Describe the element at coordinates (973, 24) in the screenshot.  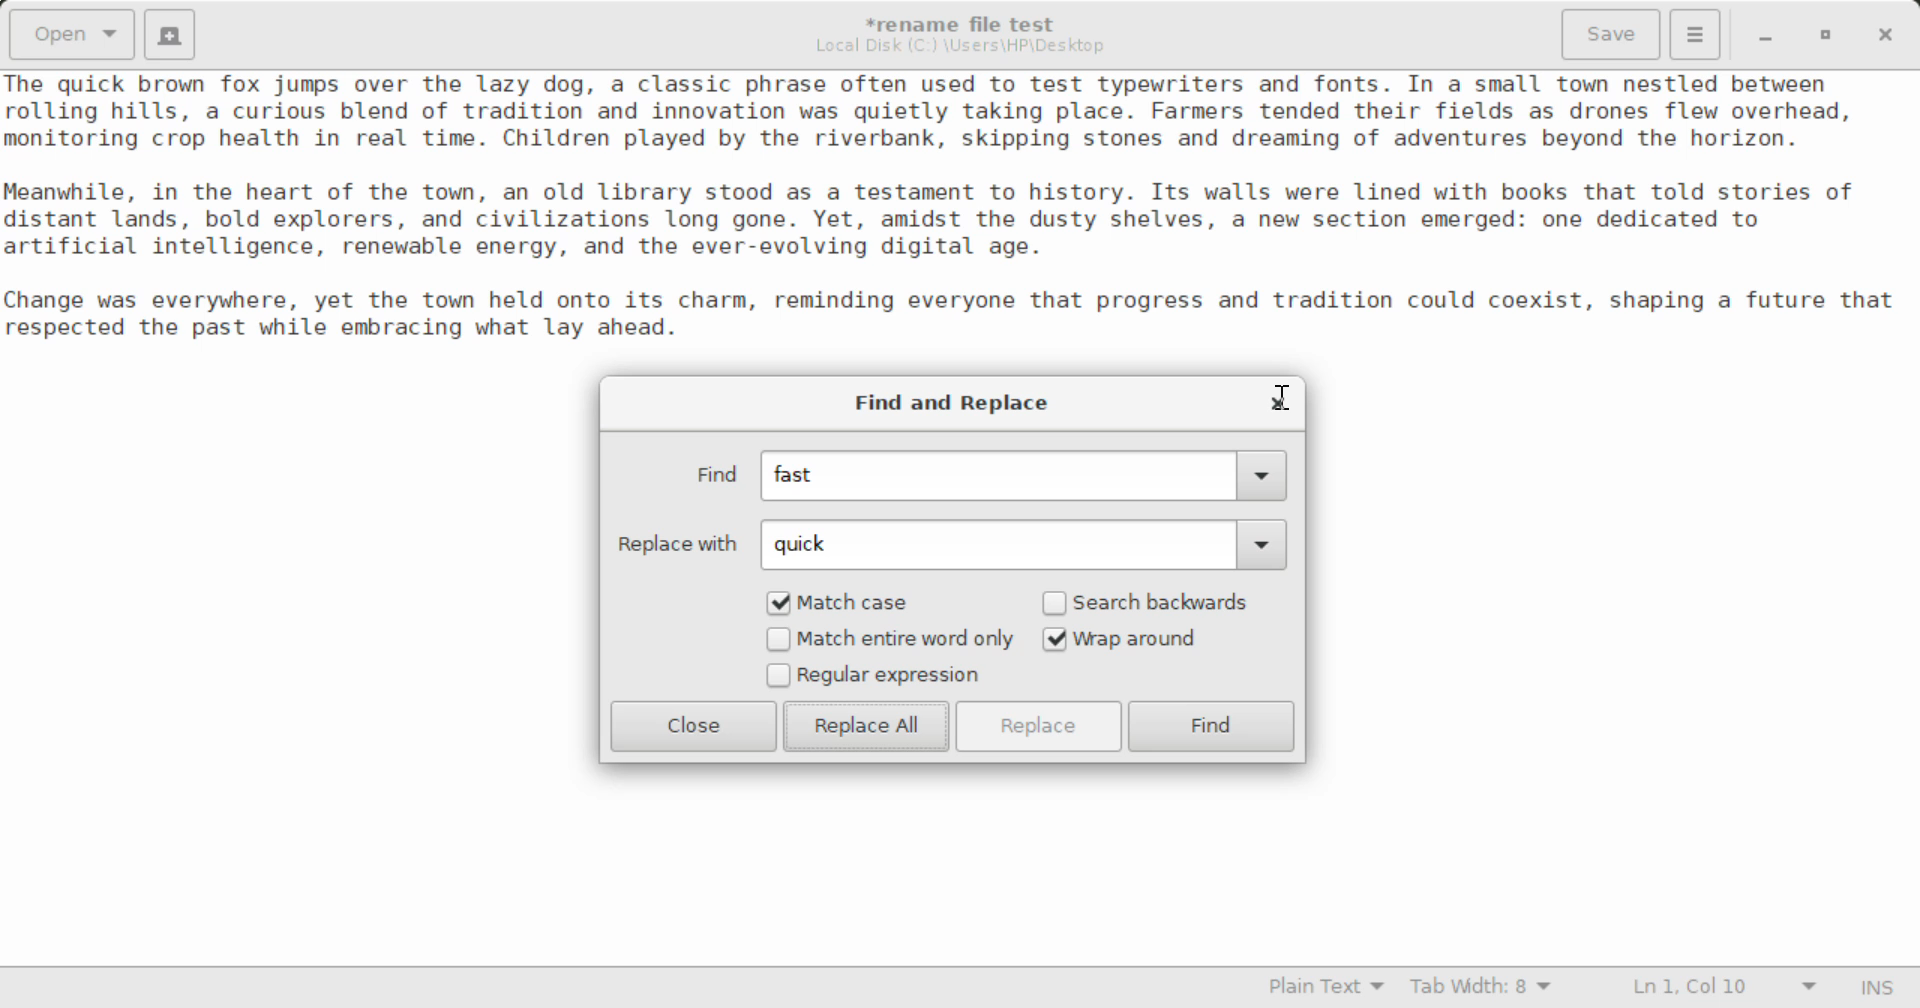
I see `*rename file test` at that location.